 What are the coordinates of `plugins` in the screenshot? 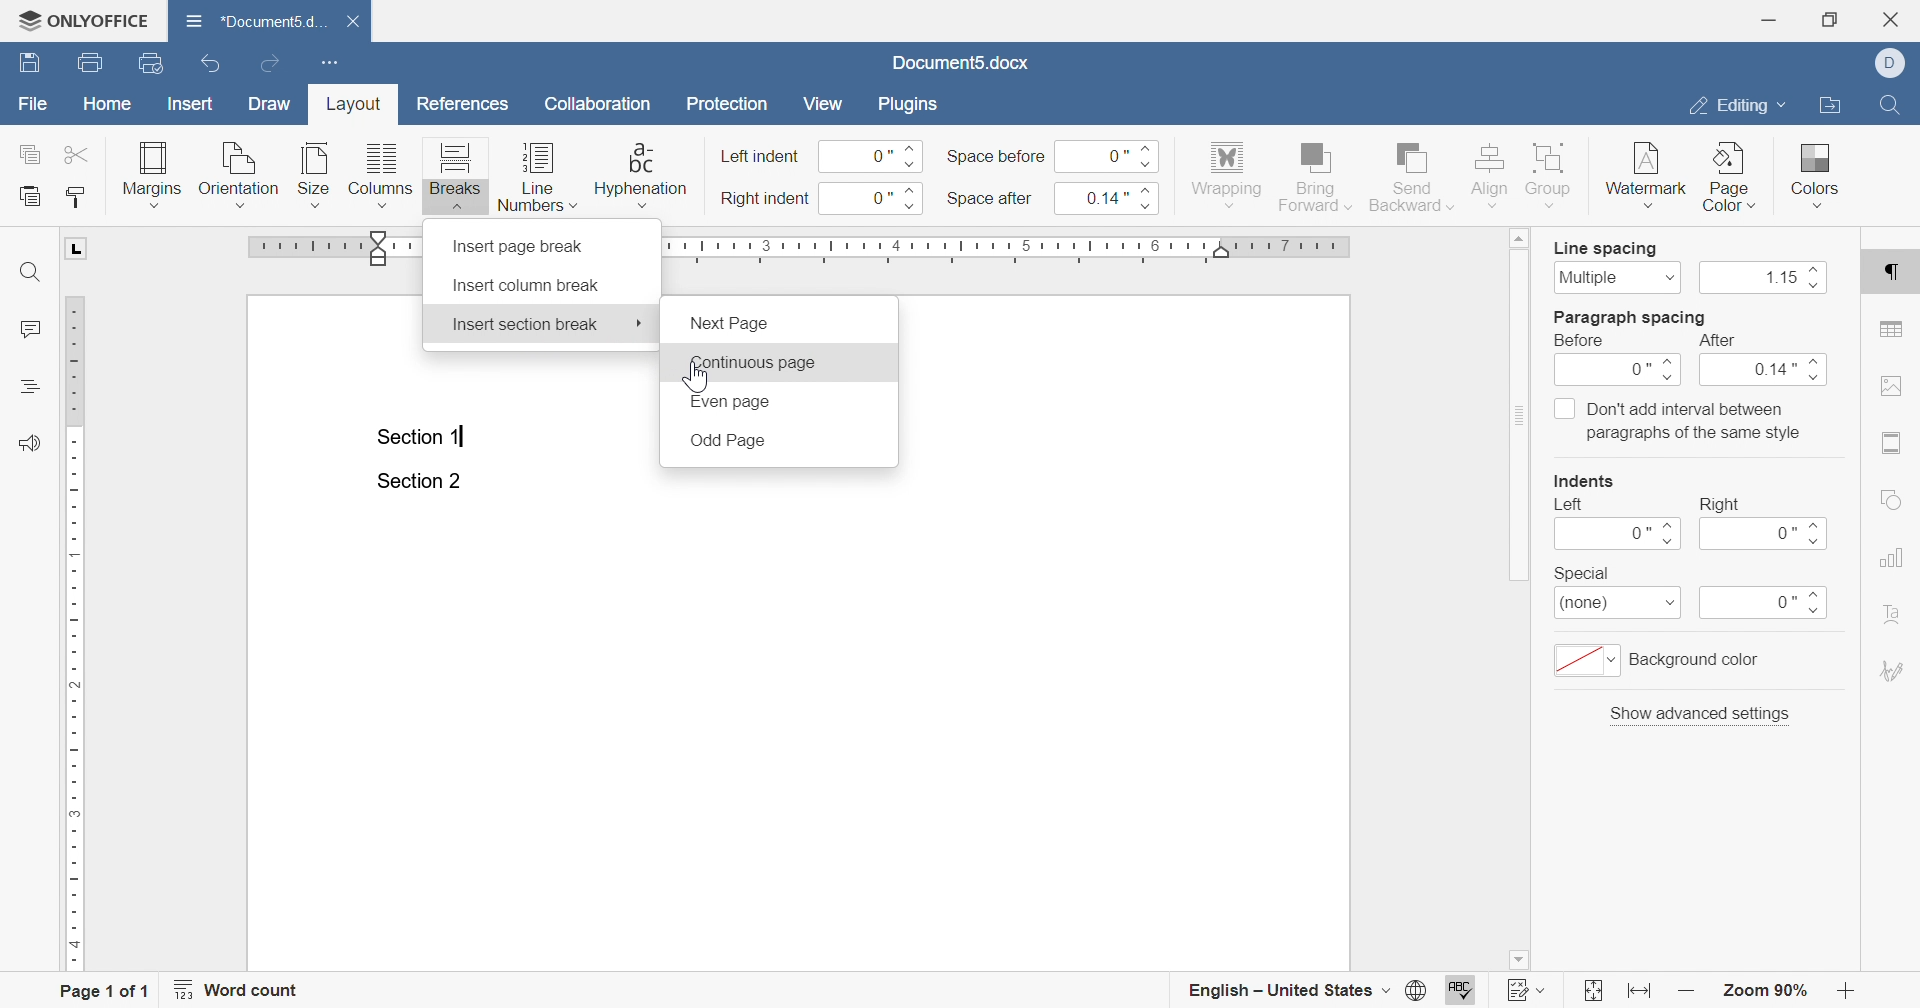 It's located at (907, 104).